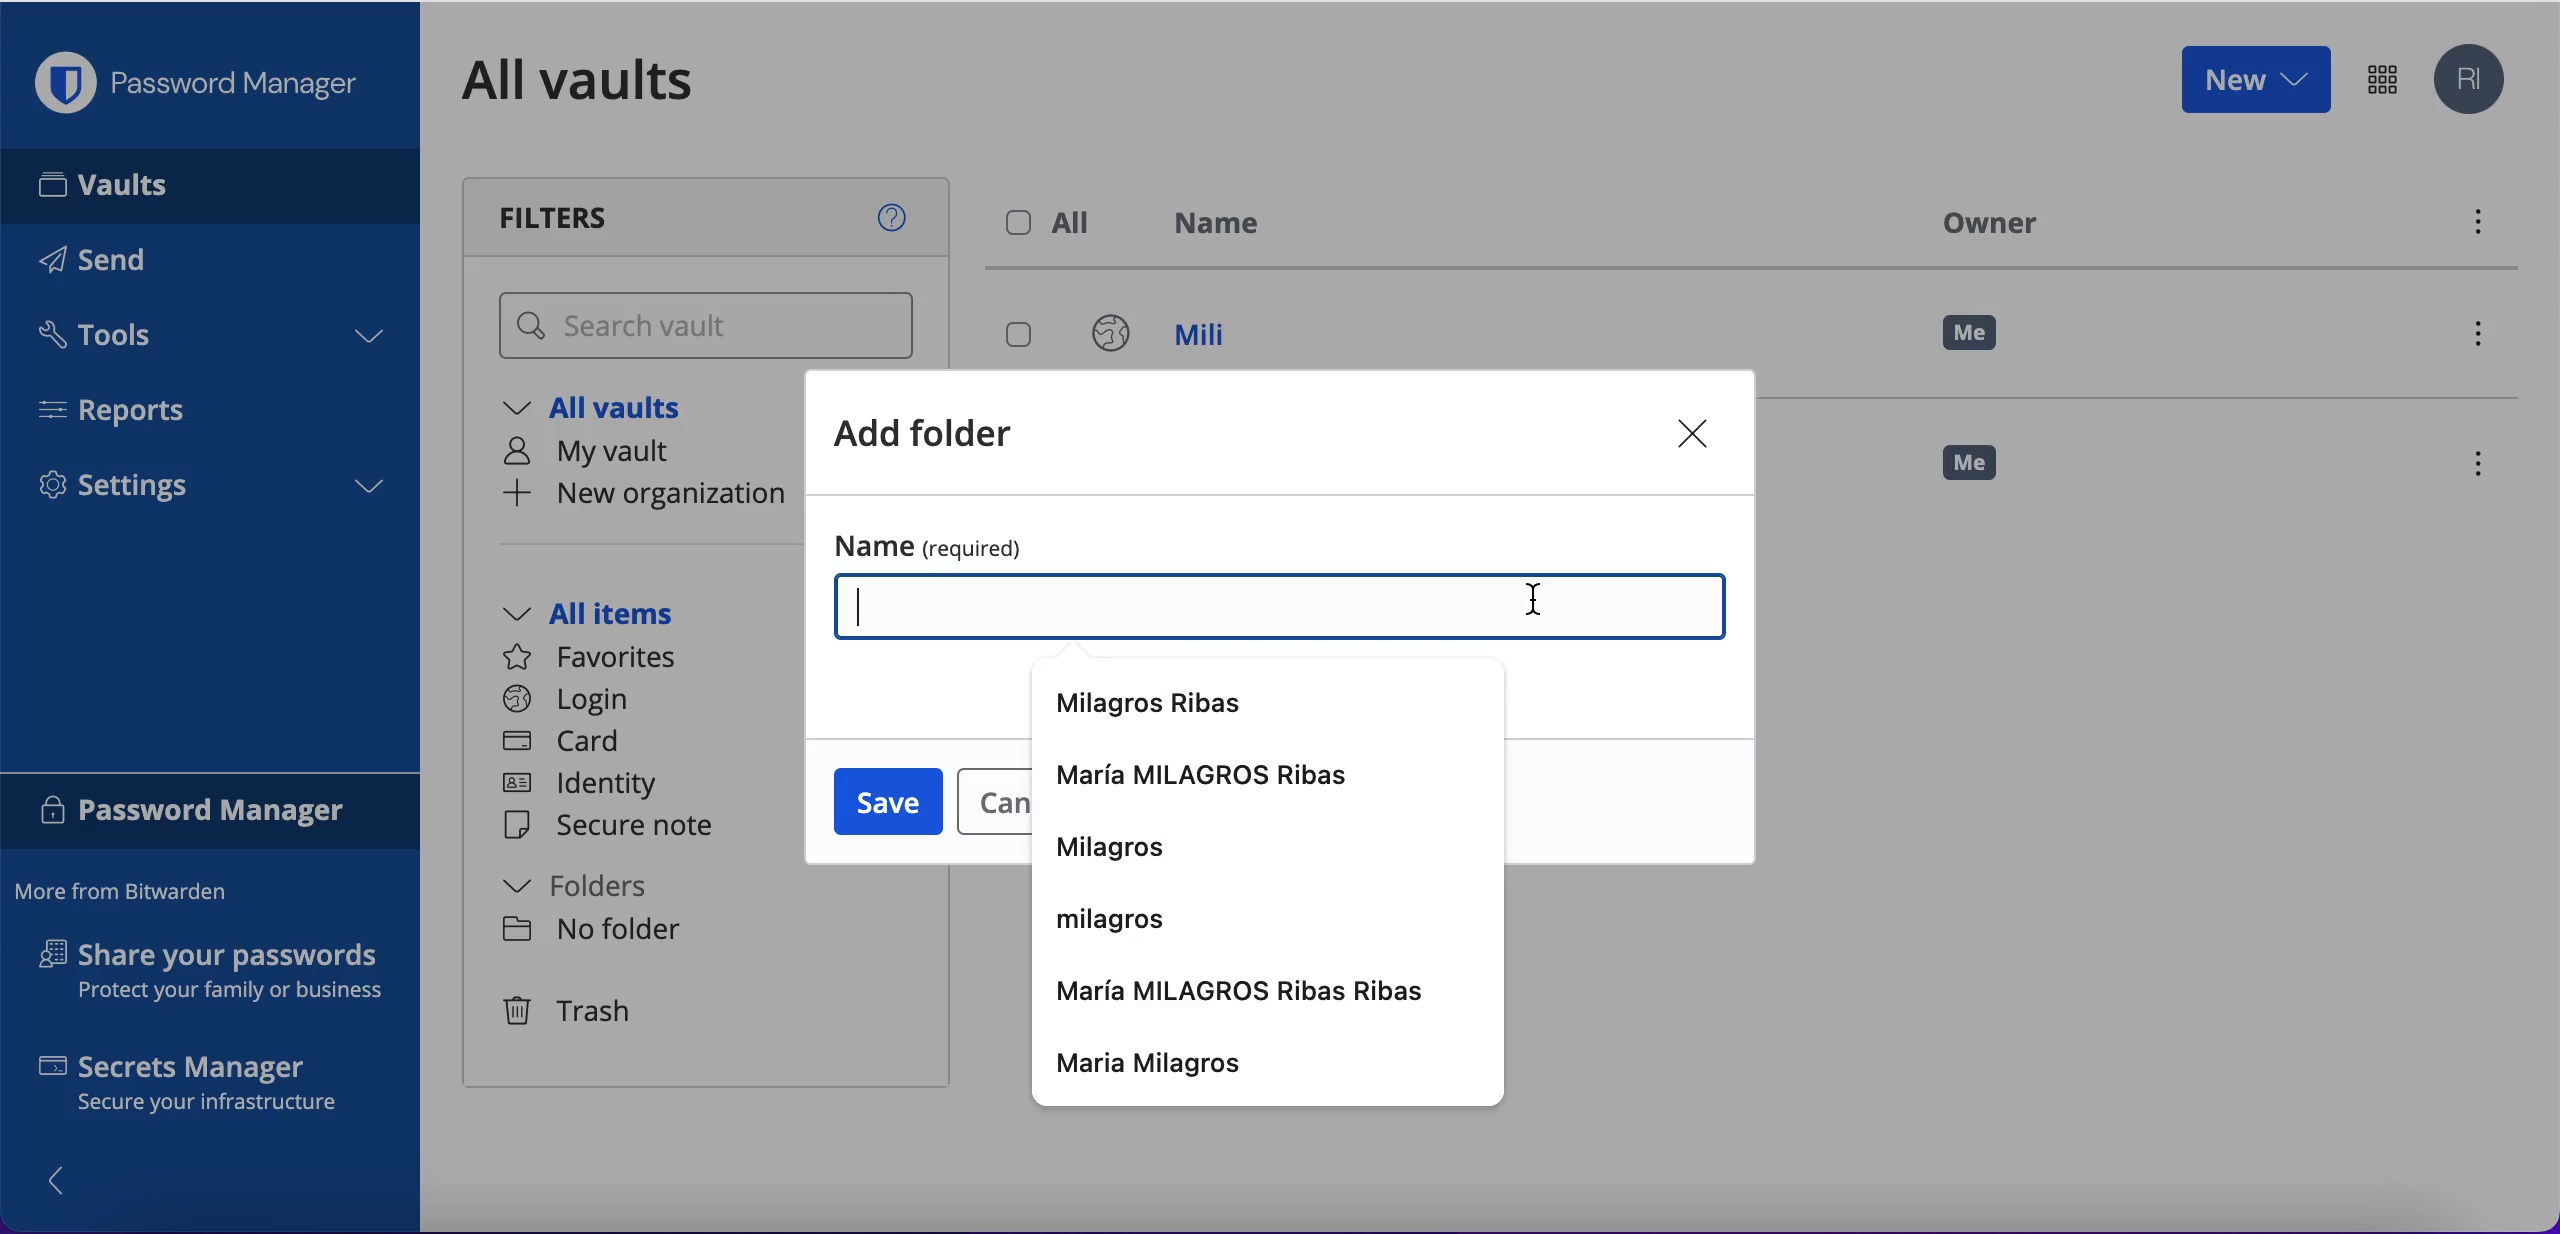 The image size is (2560, 1234). What do you see at coordinates (587, 787) in the screenshot?
I see `identity` at bounding box center [587, 787].